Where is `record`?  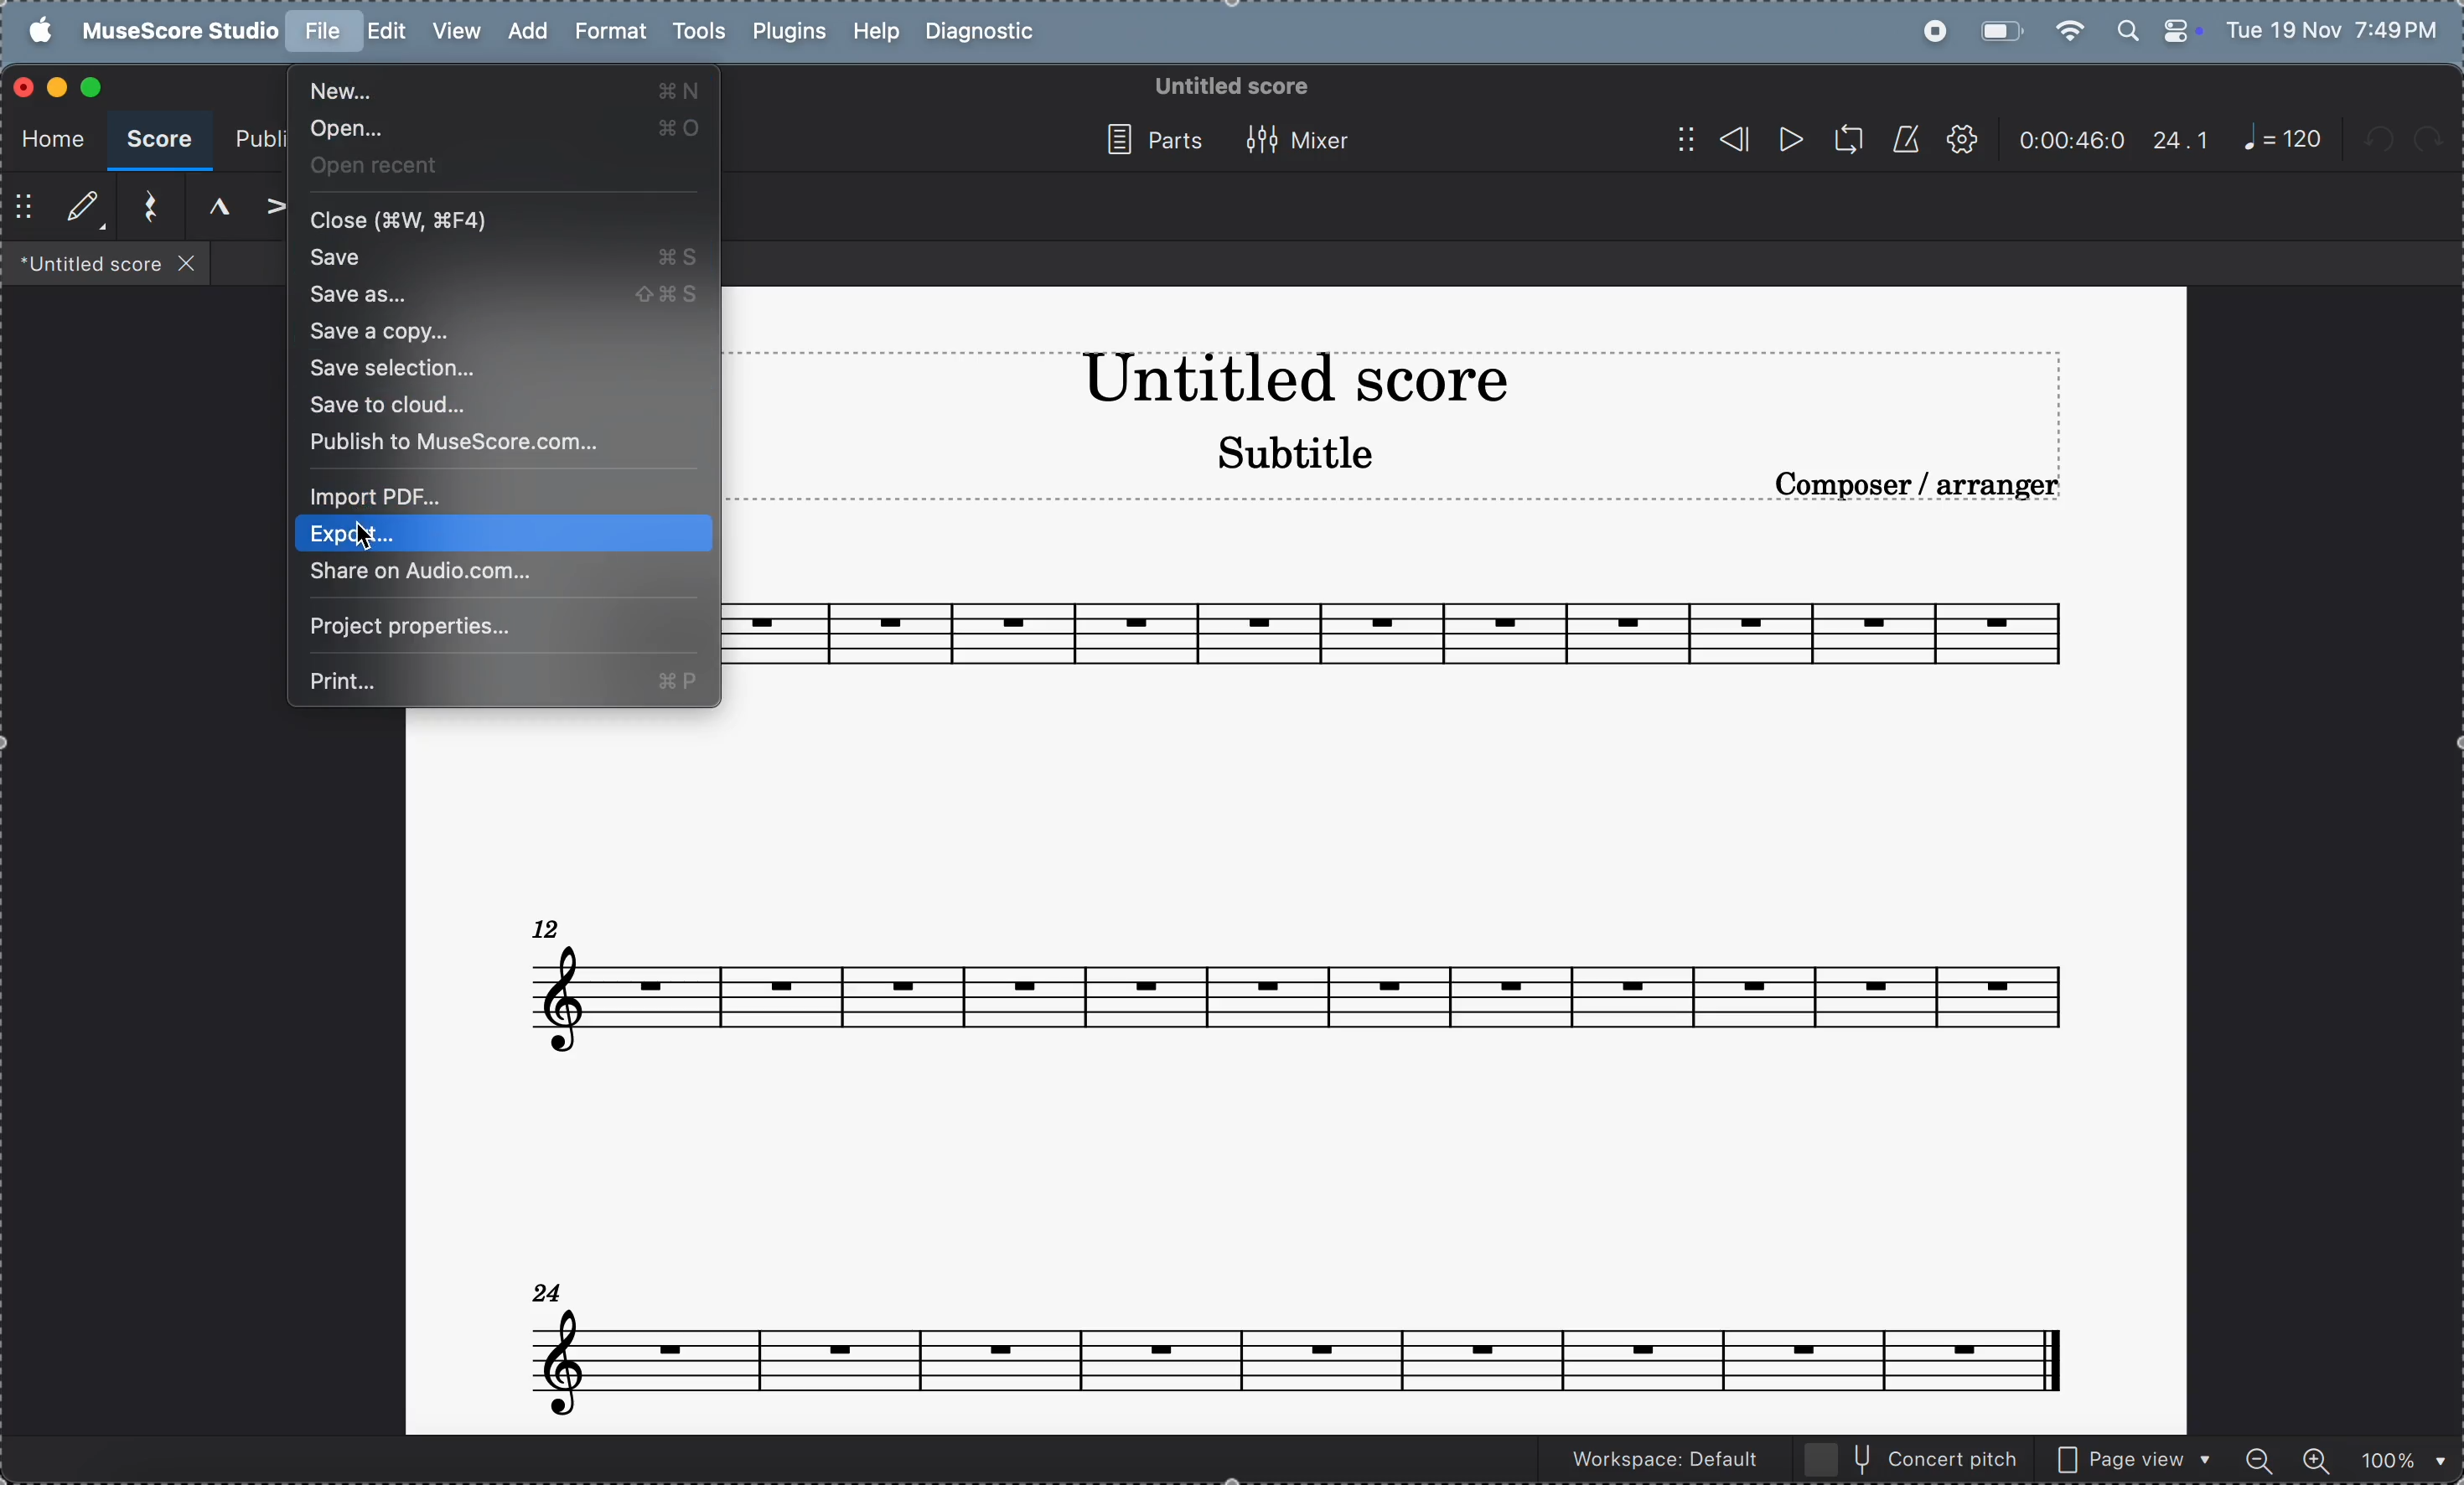
record is located at coordinates (1929, 31).